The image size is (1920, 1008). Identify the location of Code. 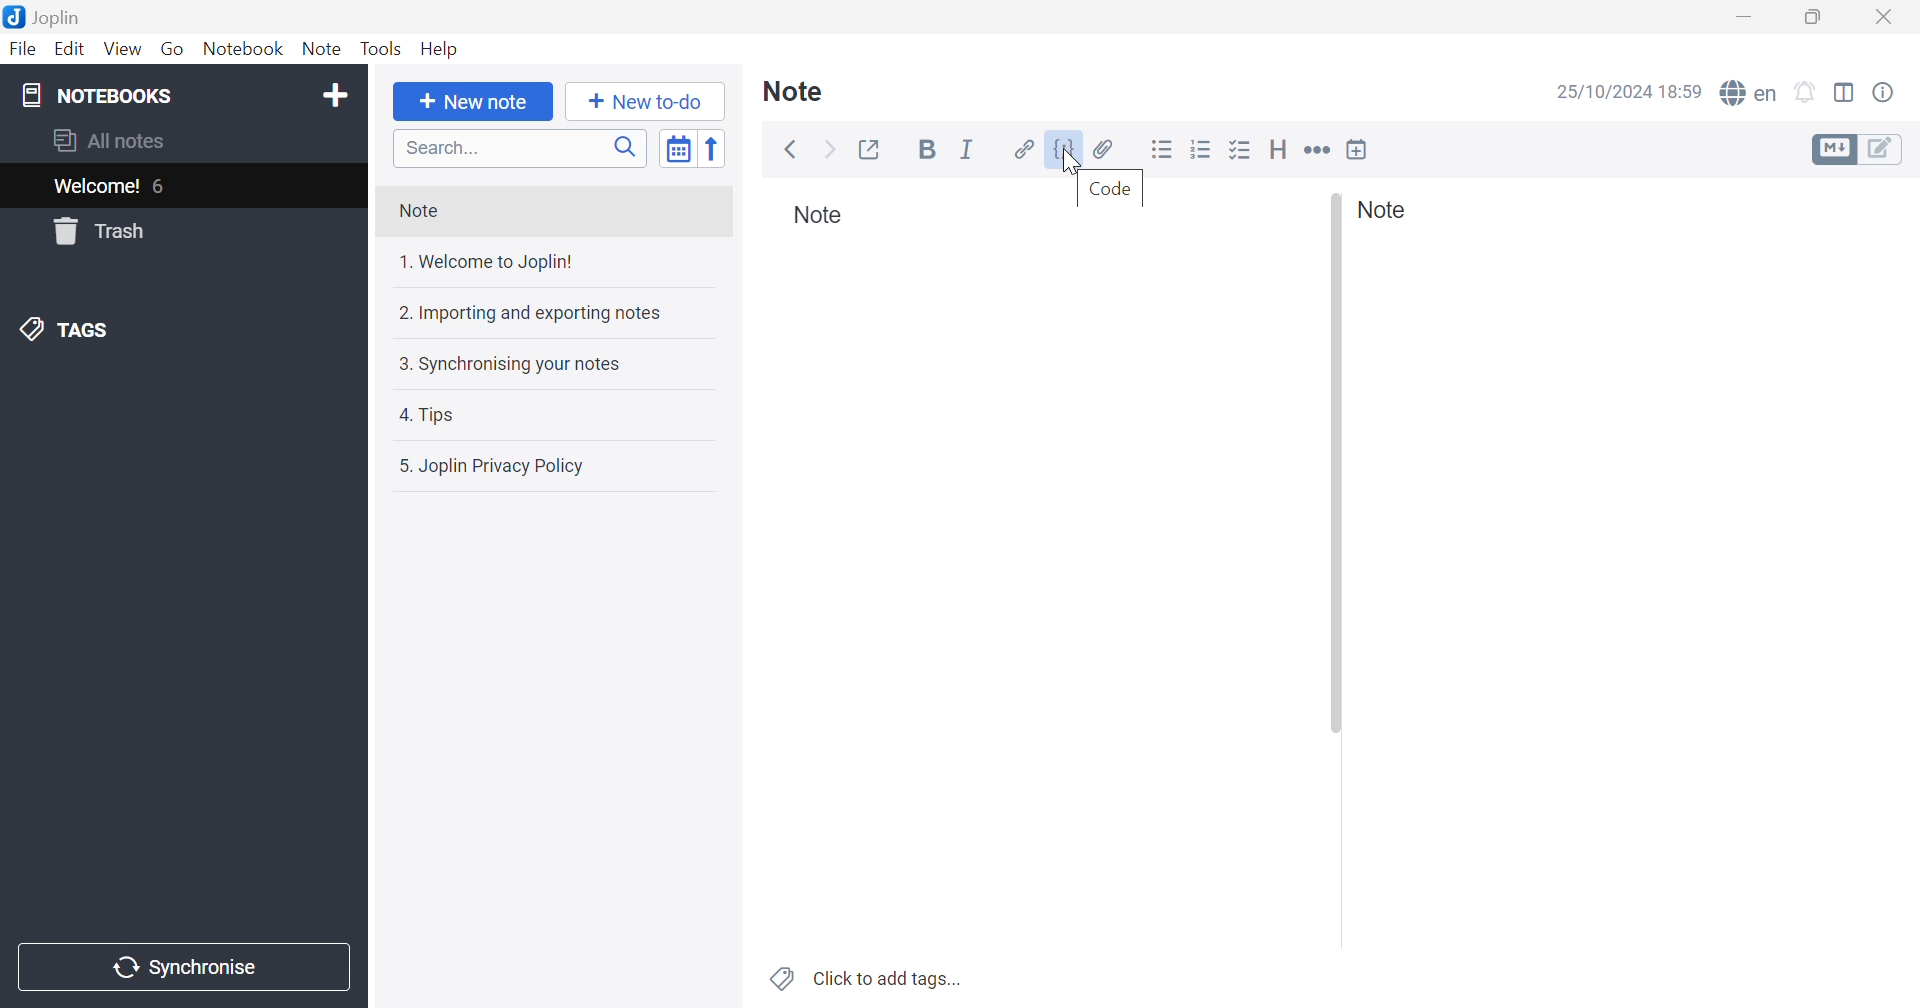
(1110, 189).